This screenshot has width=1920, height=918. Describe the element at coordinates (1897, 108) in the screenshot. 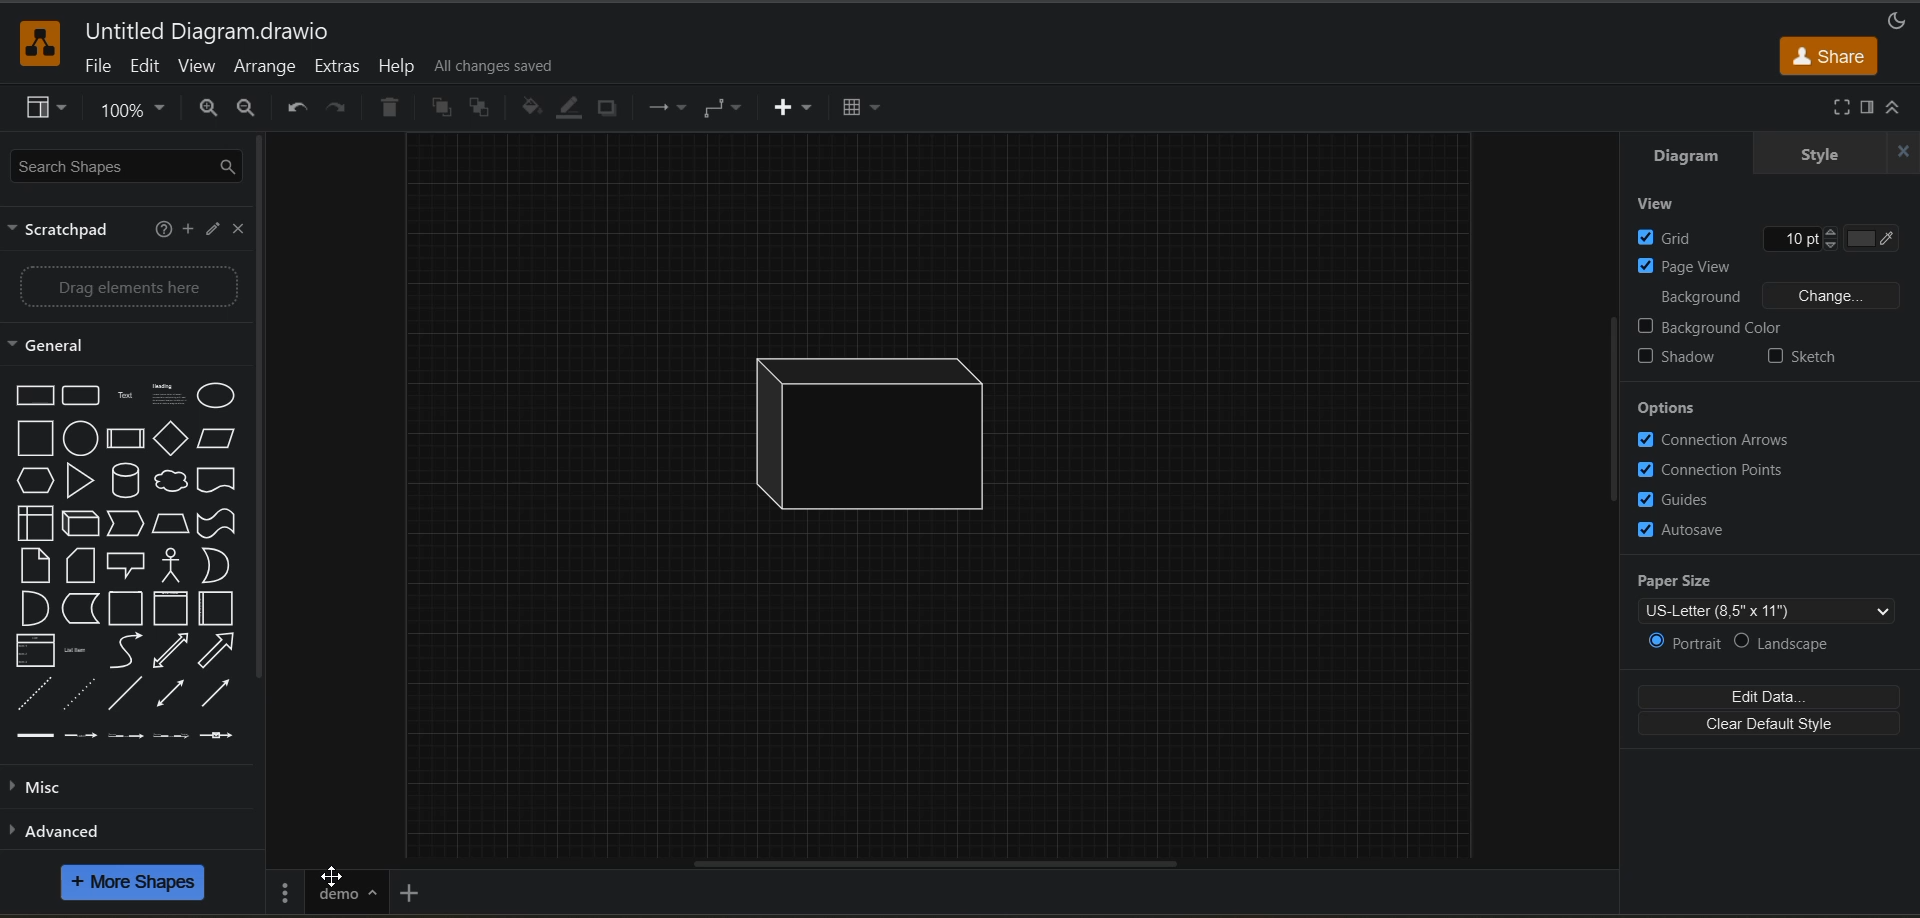

I see `collapse/expand` at that location.